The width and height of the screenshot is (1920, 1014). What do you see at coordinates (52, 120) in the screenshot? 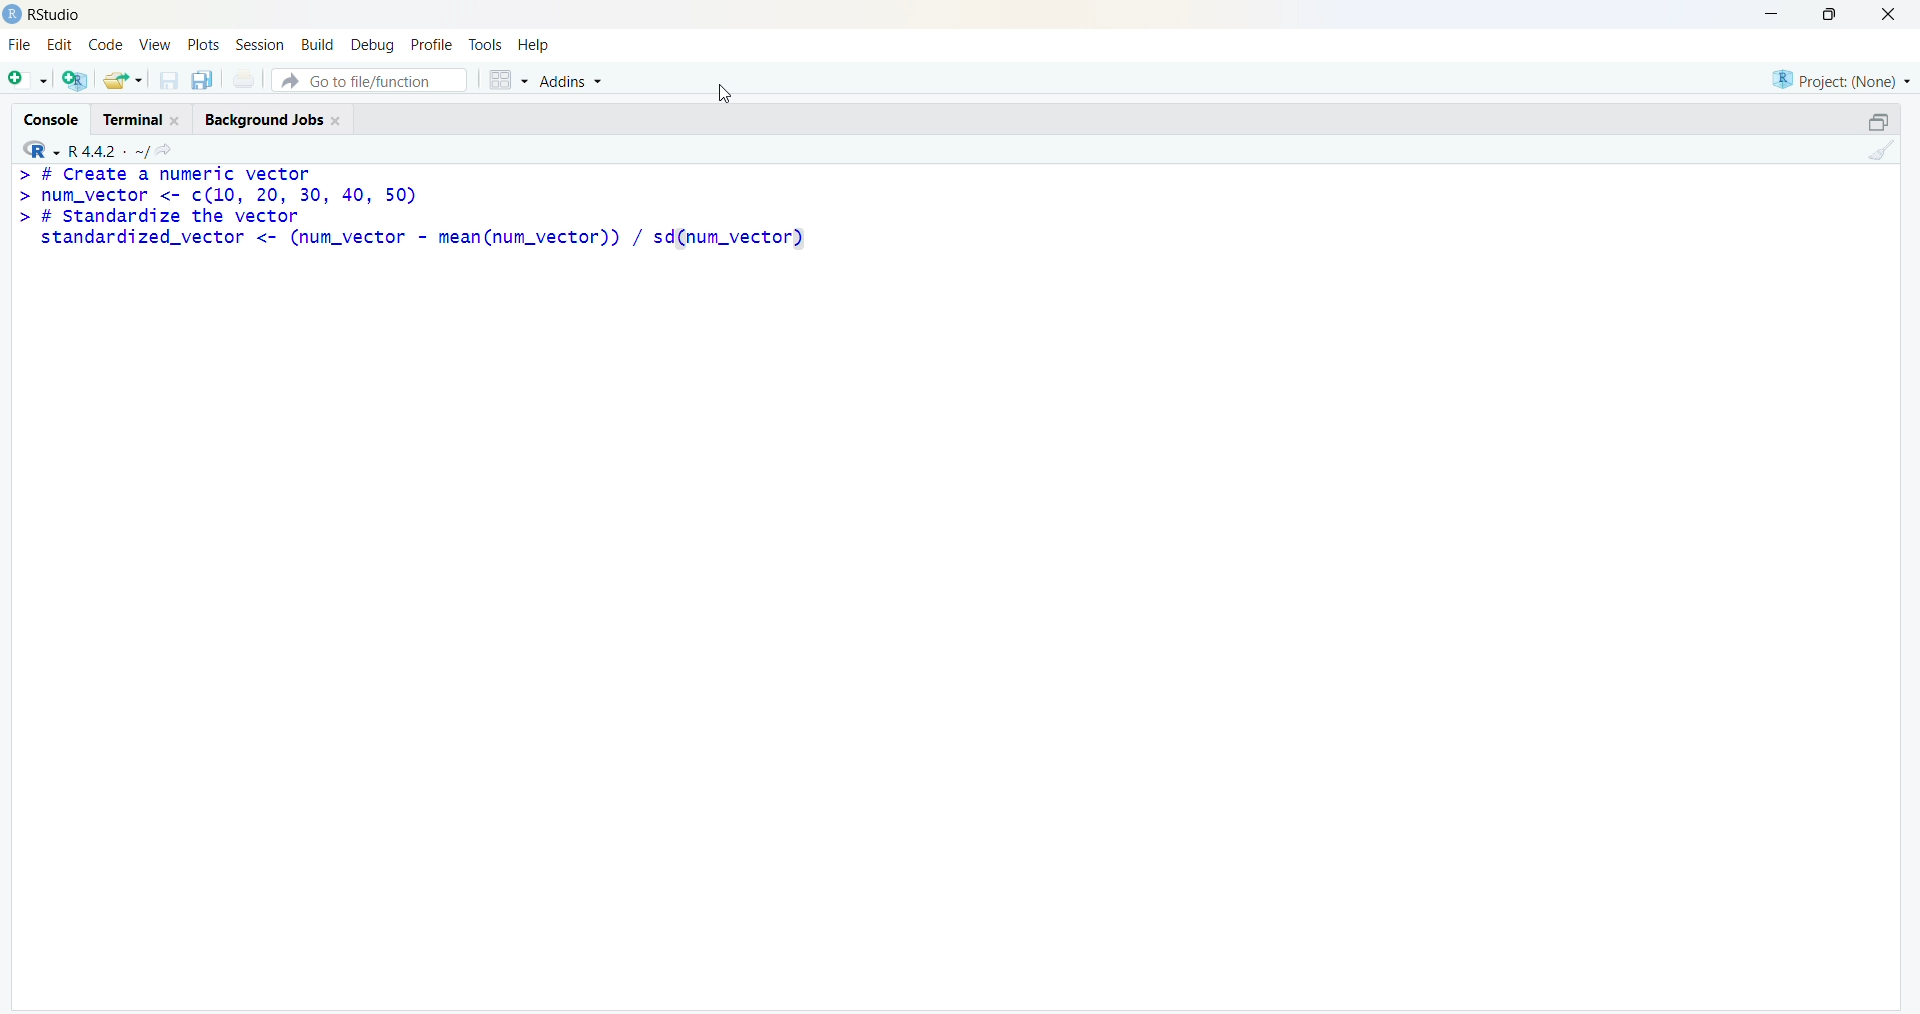
I see `console` at bounding box center [52, 120].